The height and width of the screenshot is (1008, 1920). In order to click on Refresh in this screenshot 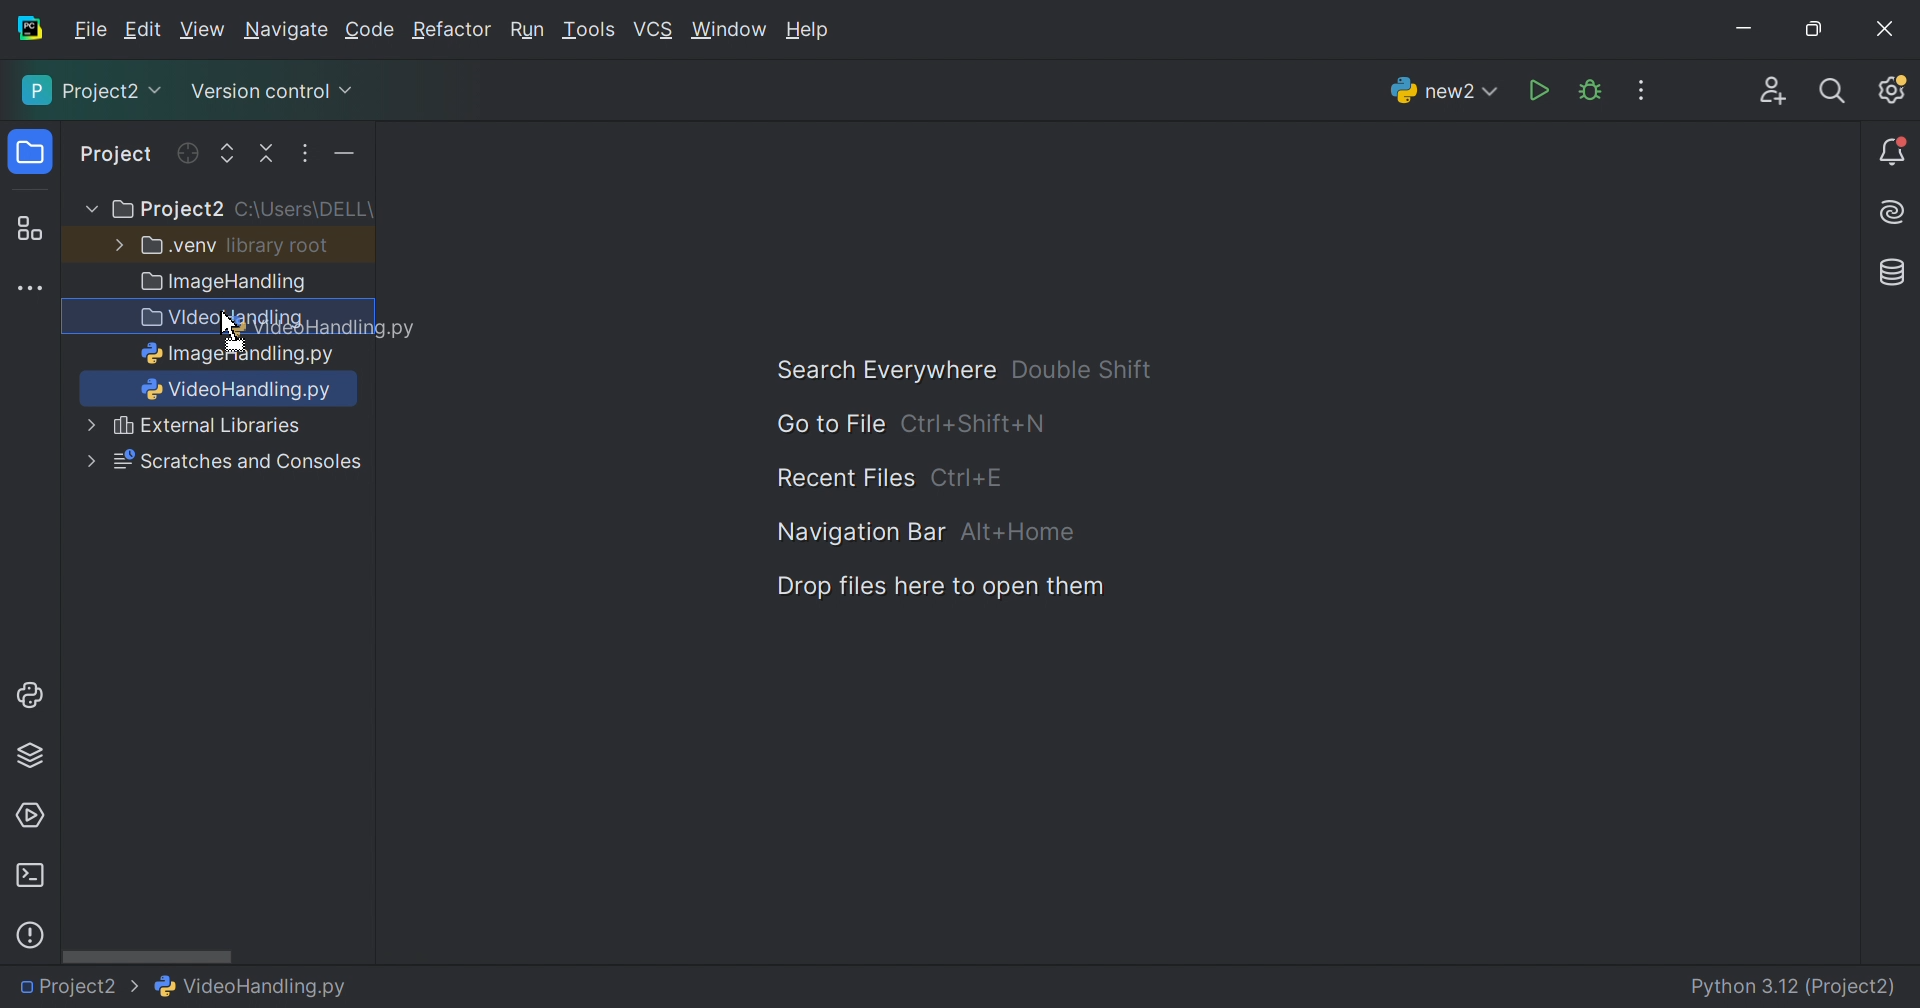, I will do `click(186, 153)`.